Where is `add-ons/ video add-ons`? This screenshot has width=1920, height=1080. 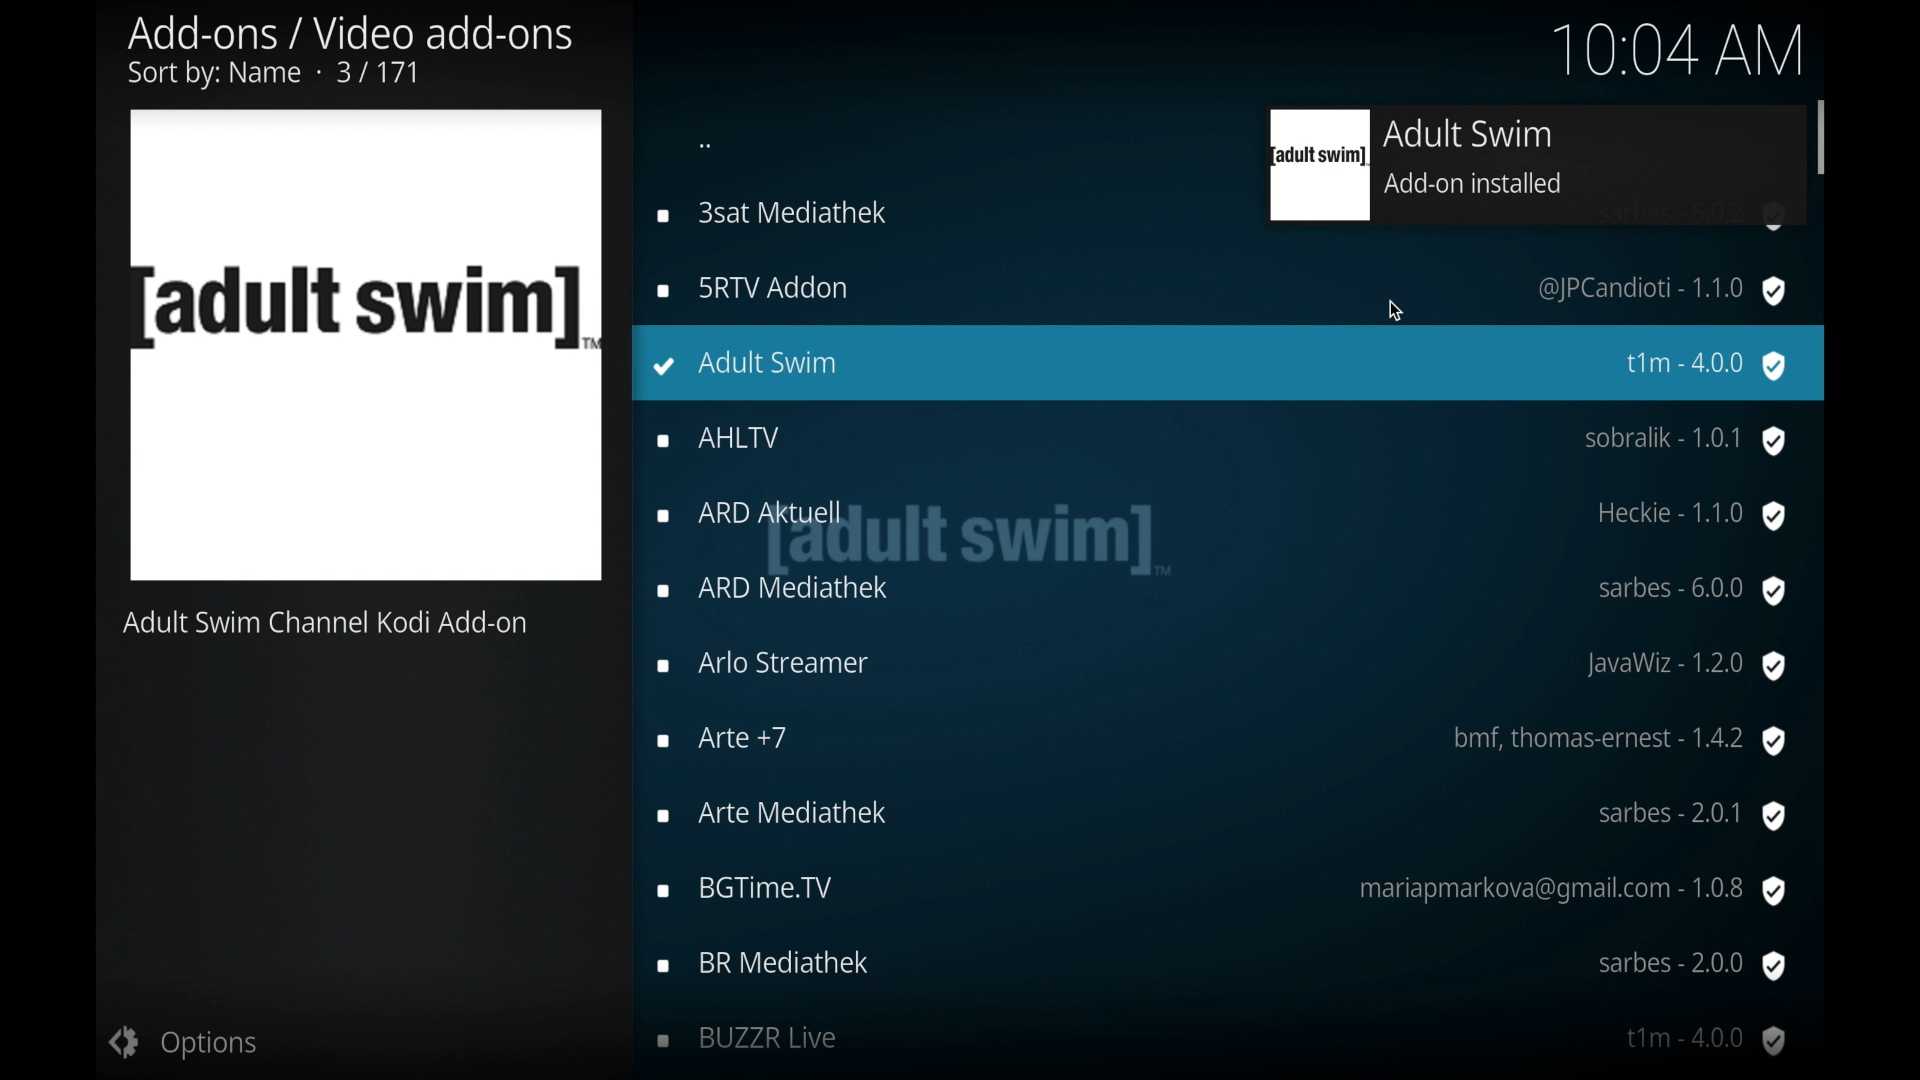
add-ons/ video add-ons is located at coordinates (350, 52).